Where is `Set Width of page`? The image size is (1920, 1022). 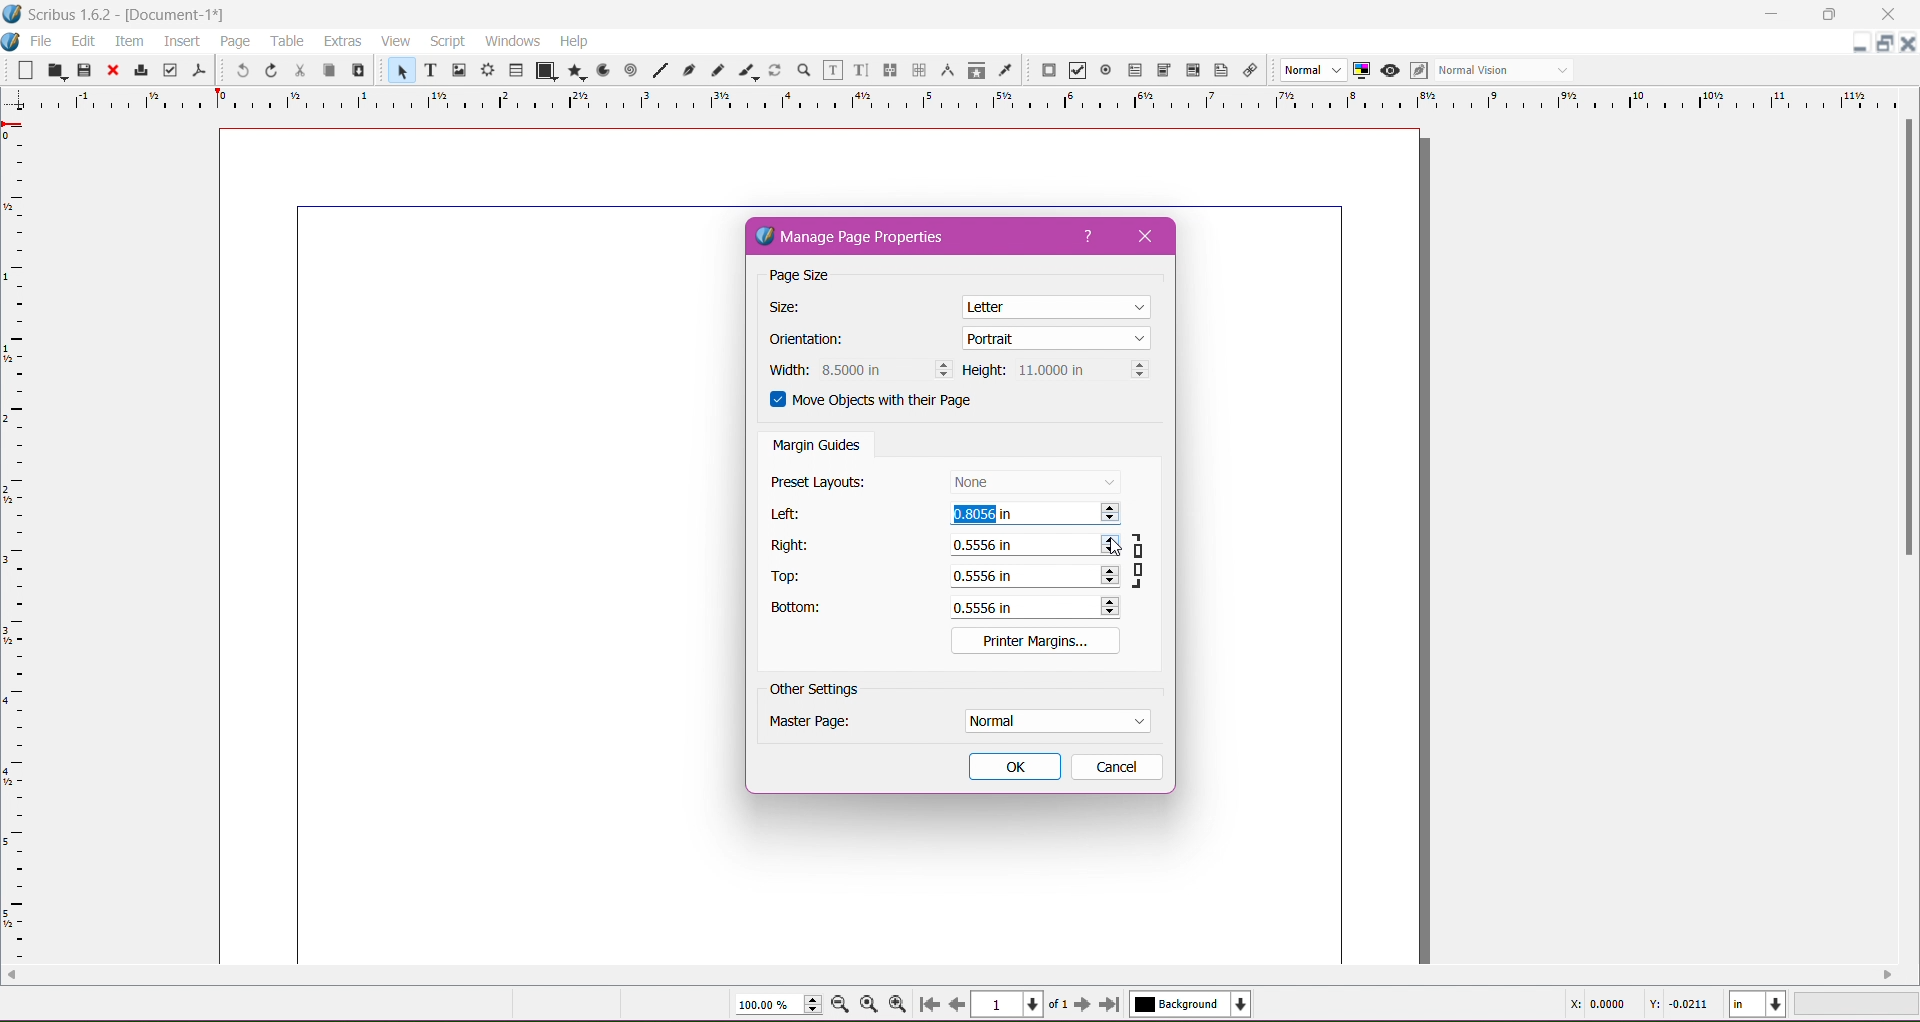
Set Width of page is located at coordinates (885, 369).